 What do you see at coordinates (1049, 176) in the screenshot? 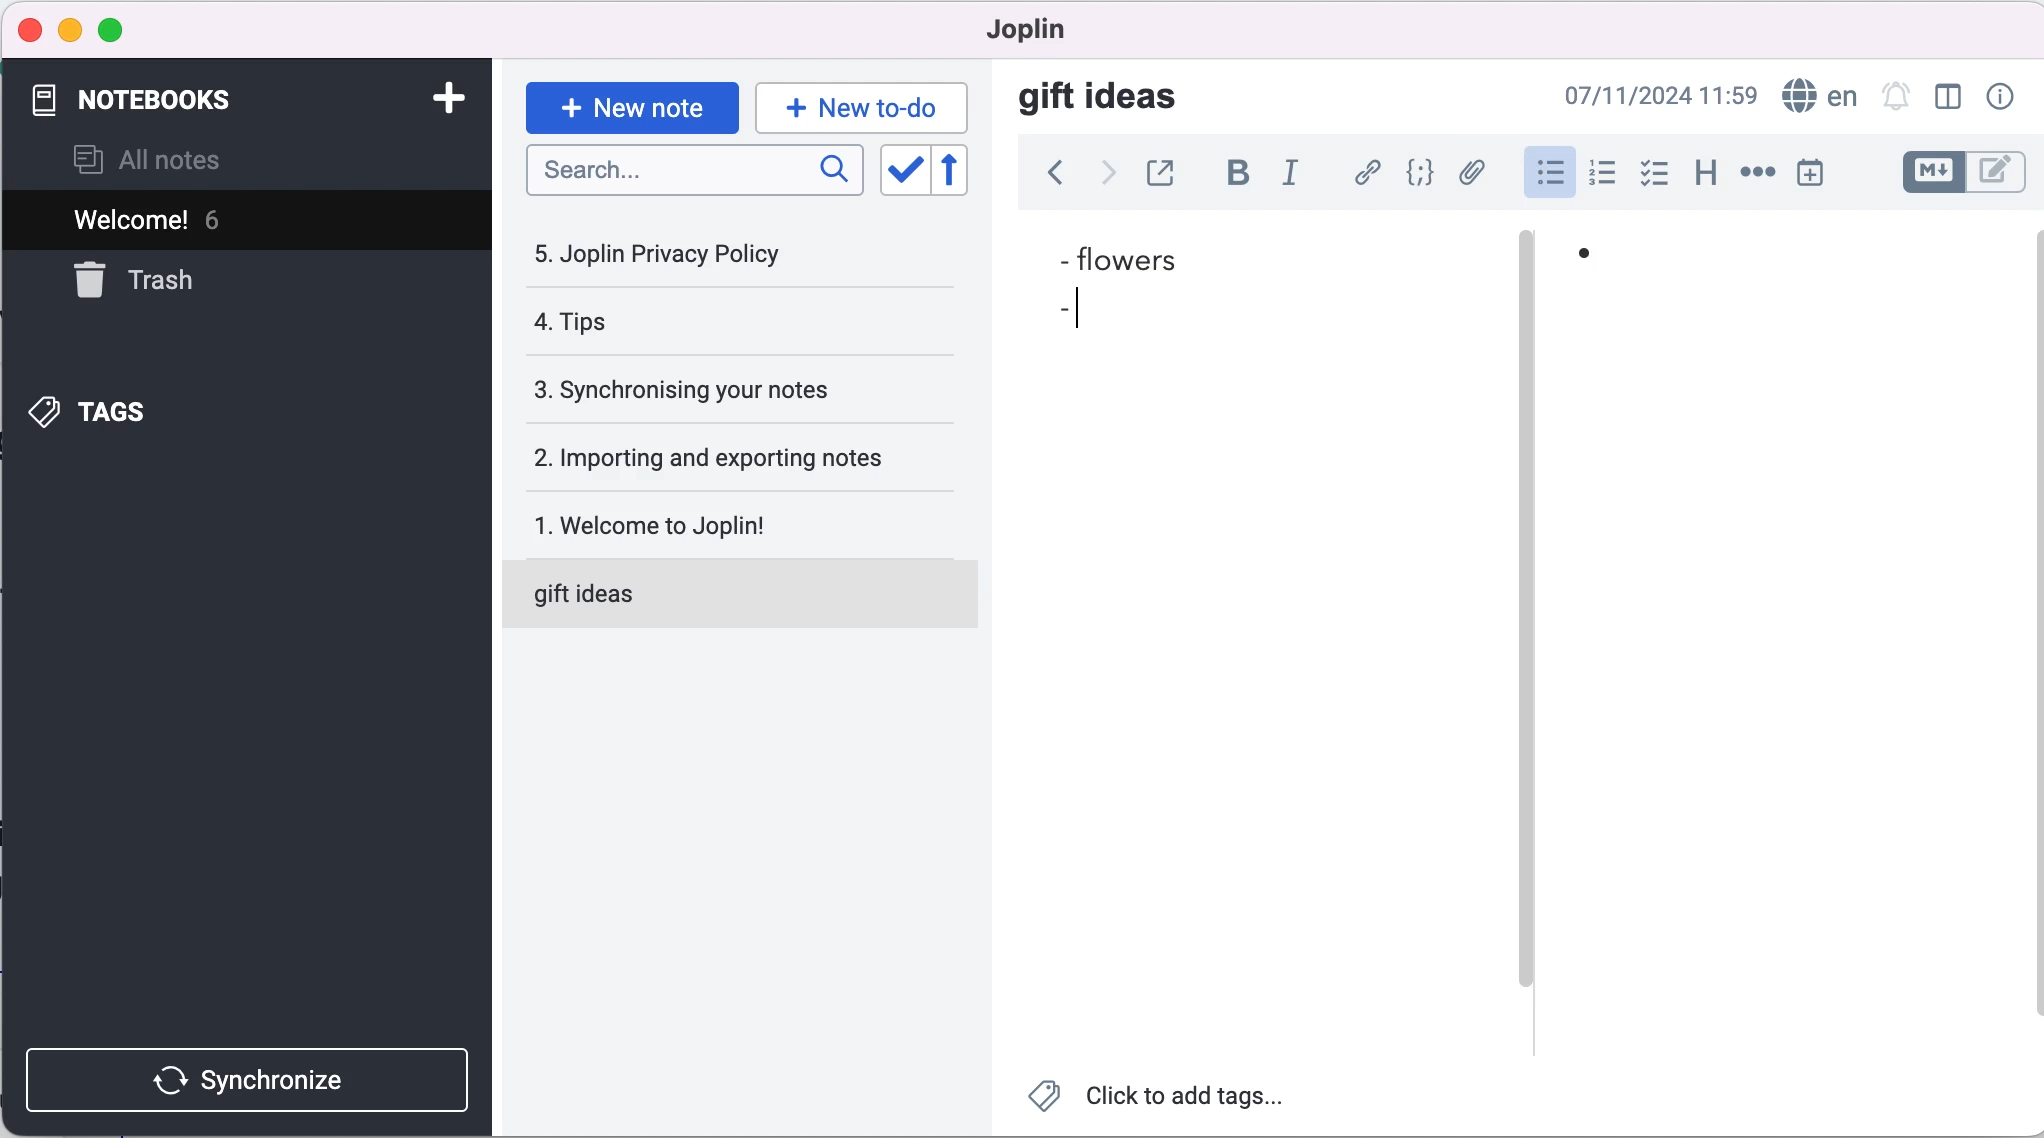
I see `back` at bounding box center [1049, 176].